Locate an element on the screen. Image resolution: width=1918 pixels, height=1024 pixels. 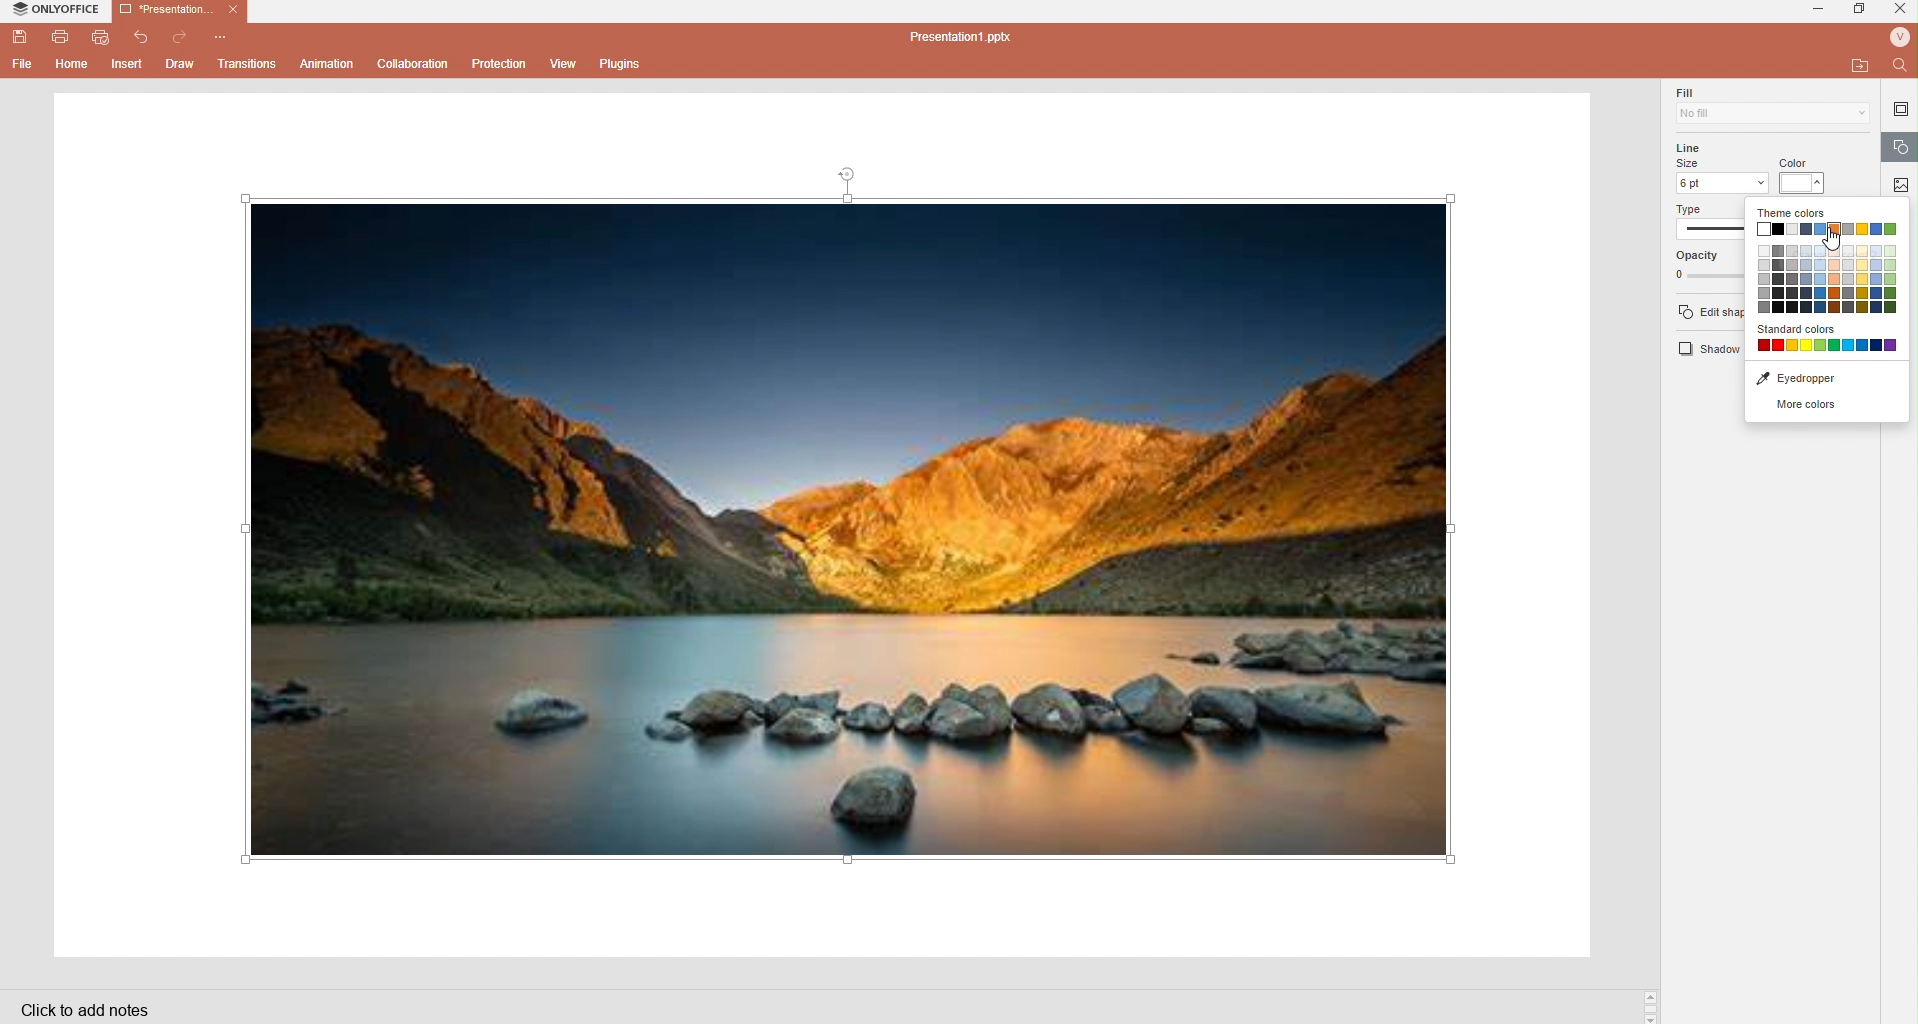
Close is located at coordinates (233, 11).